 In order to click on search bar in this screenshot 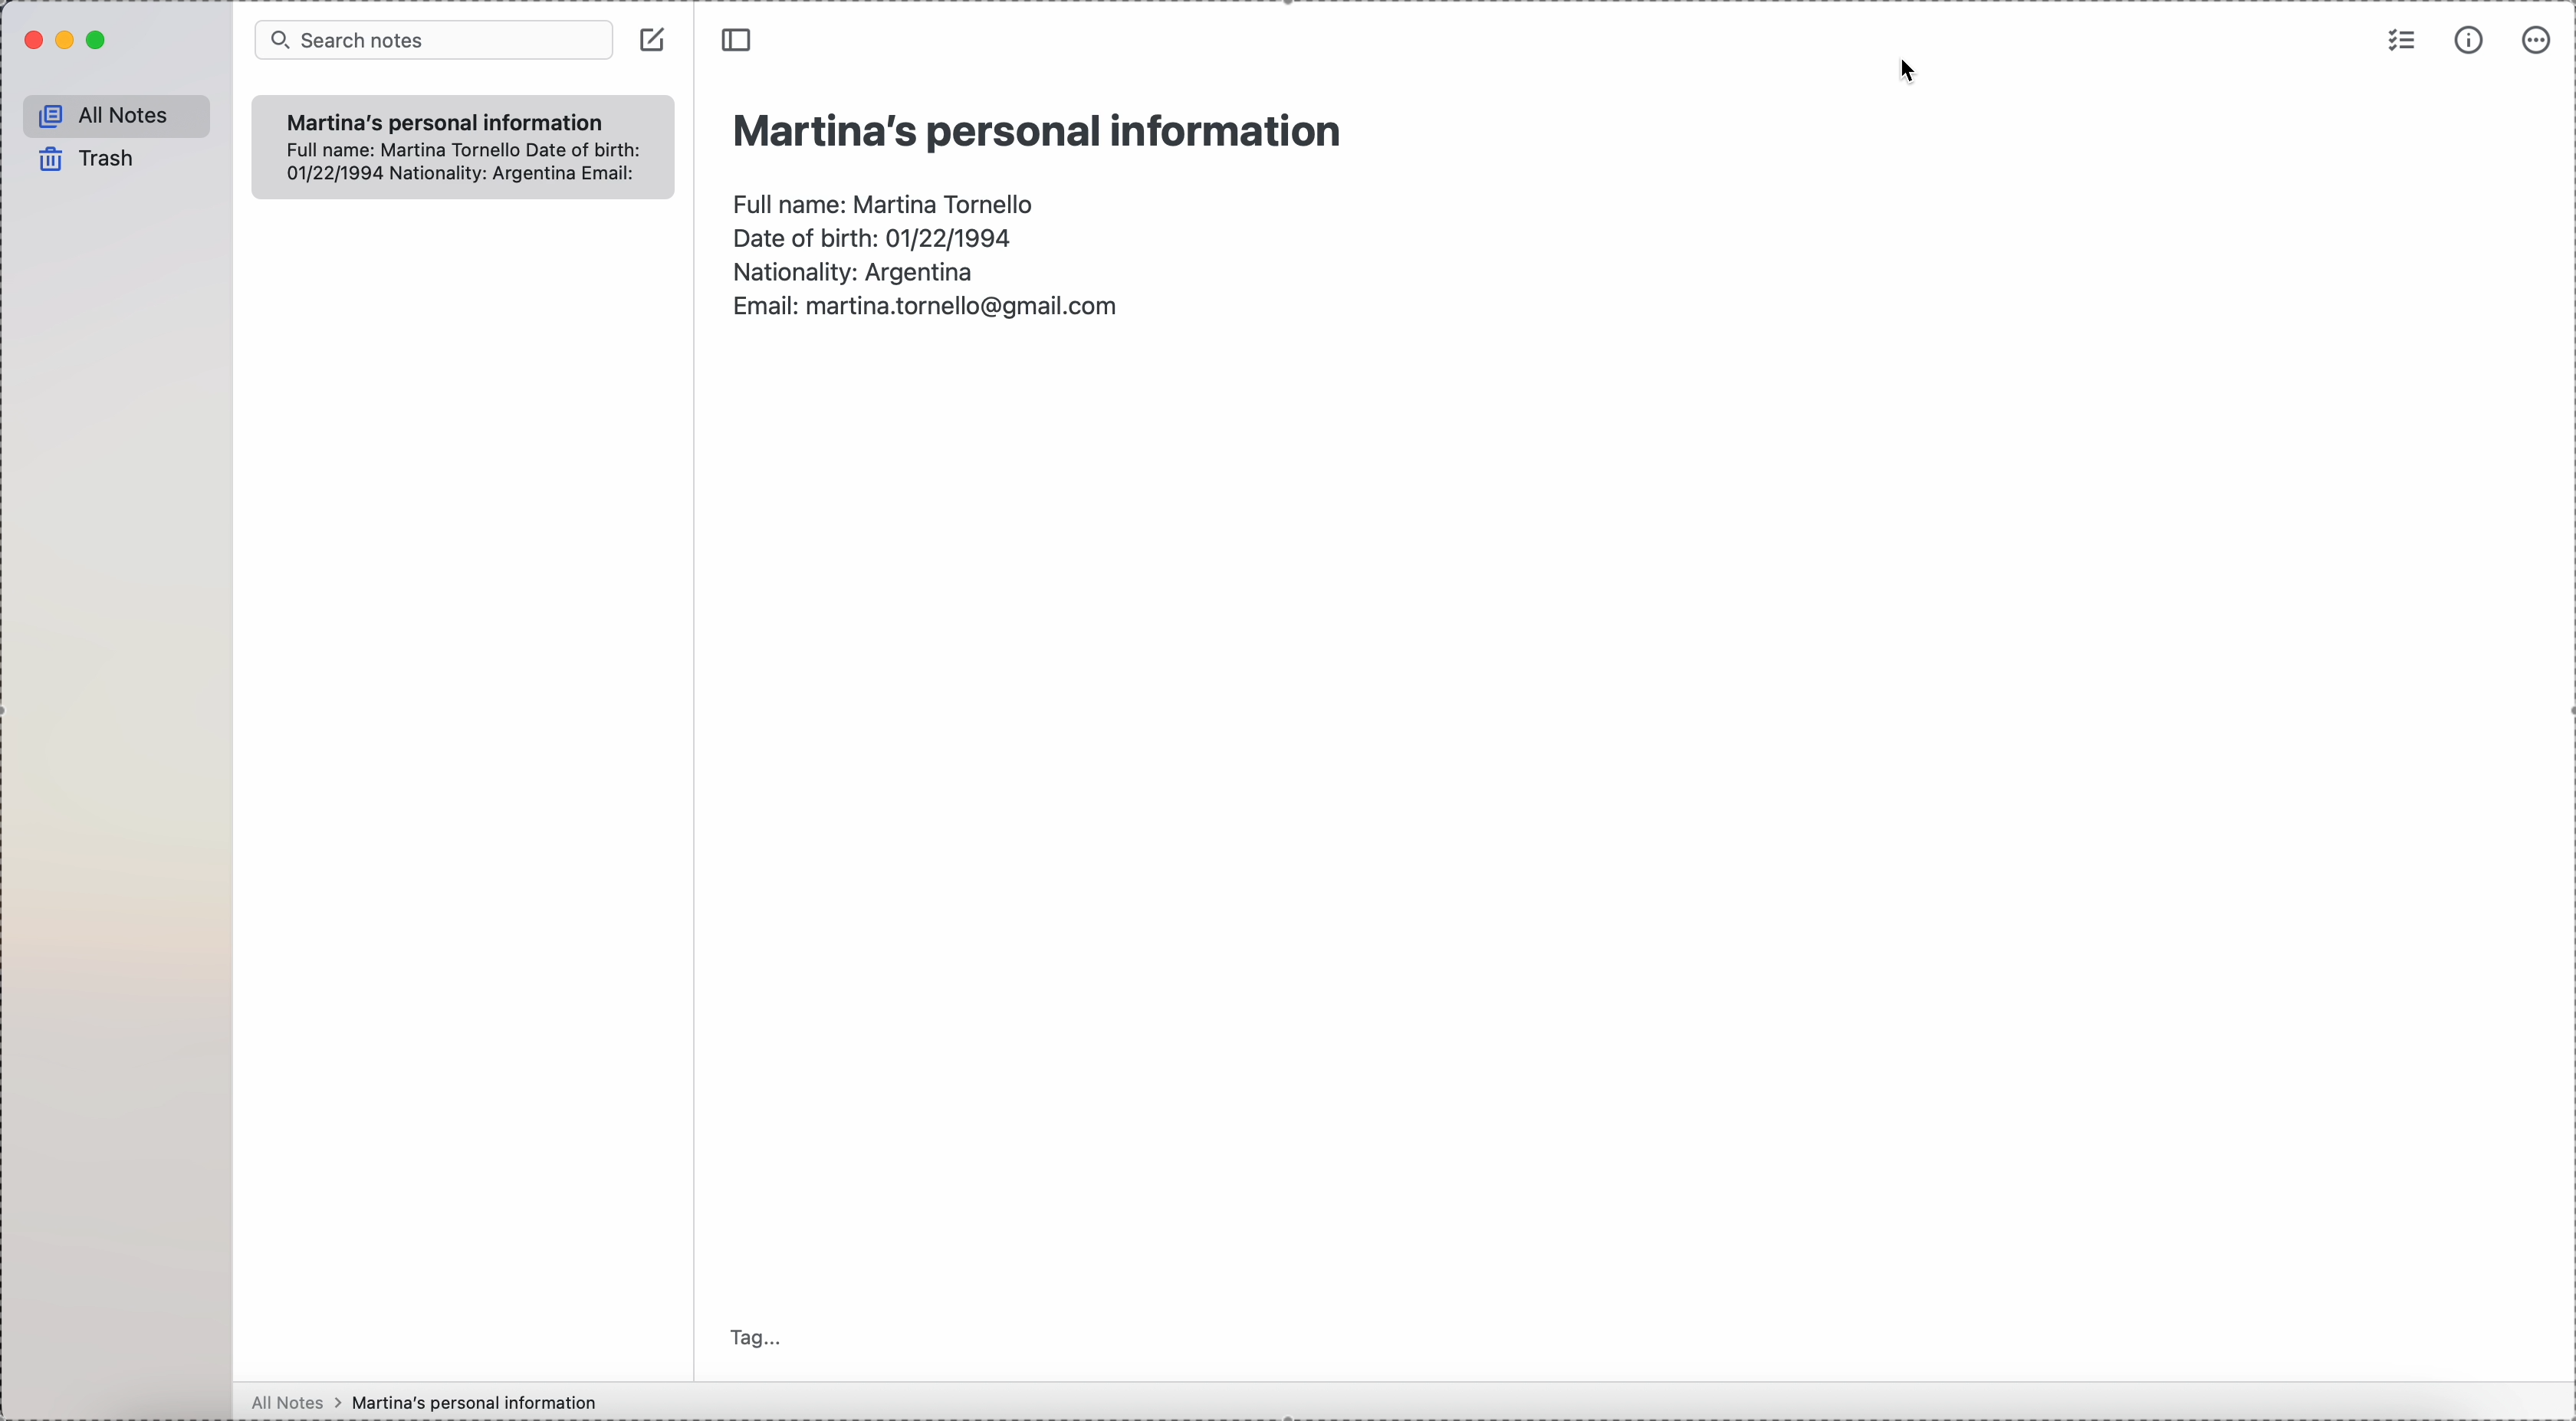, I will do `click(435, 40)`.